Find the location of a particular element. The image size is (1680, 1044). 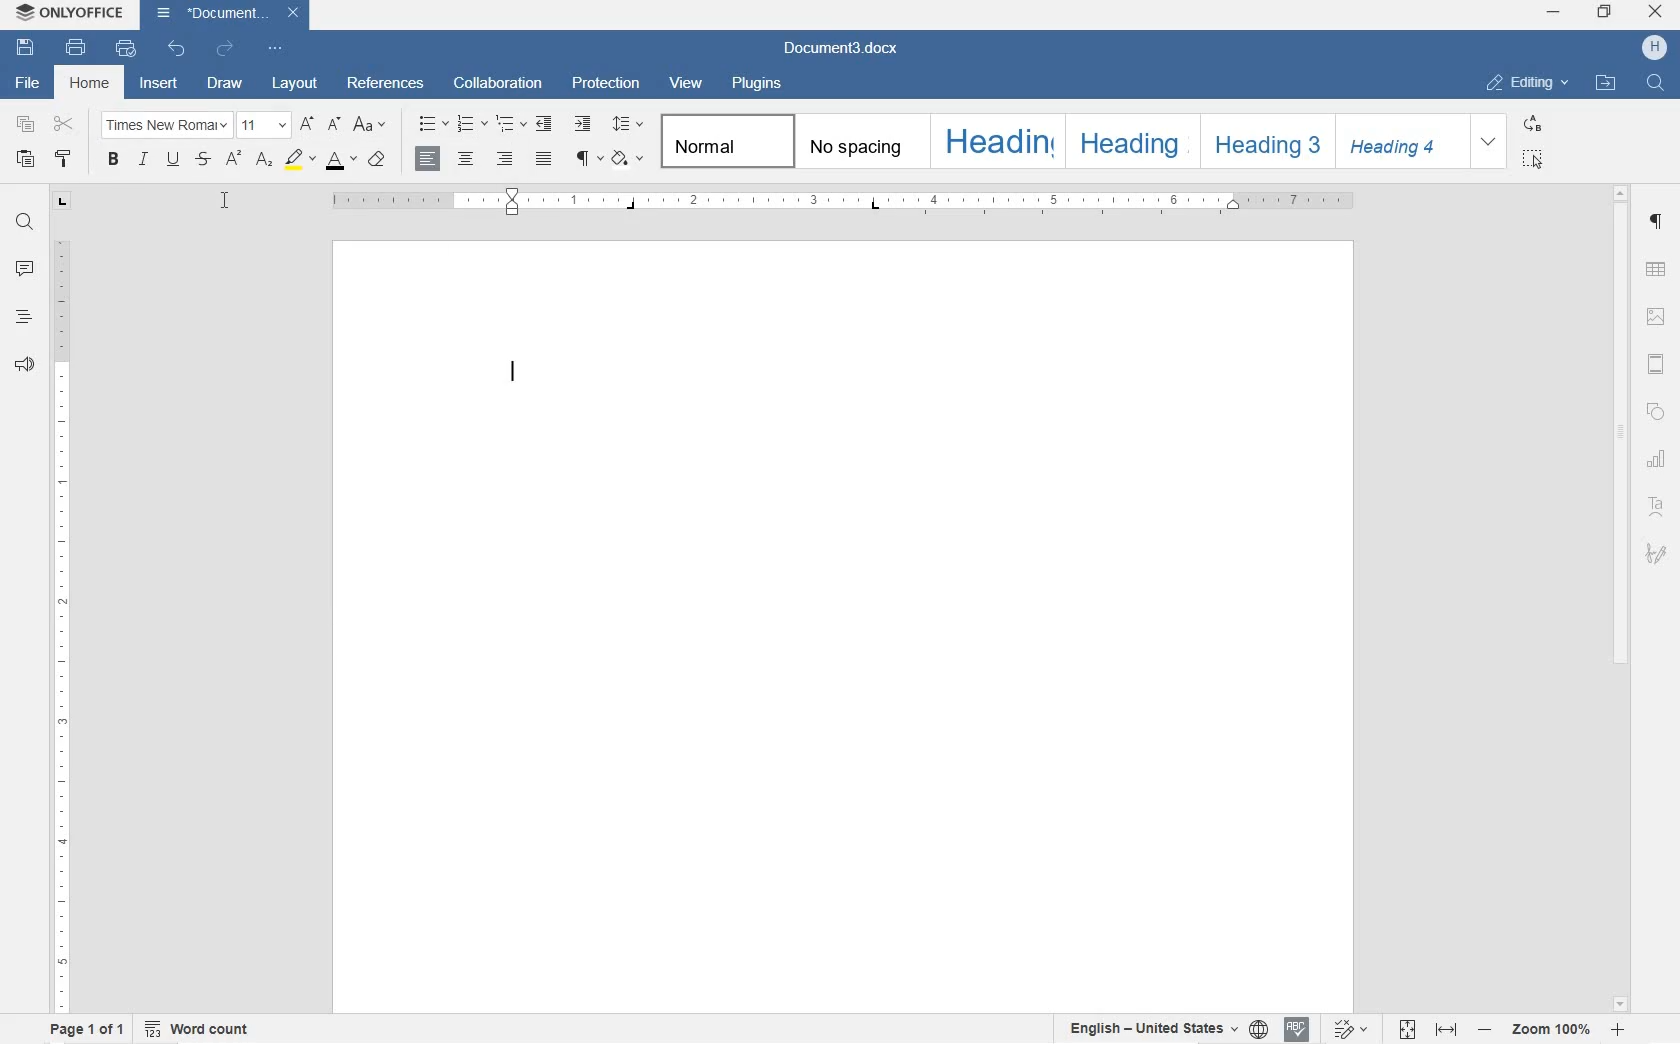

NO SPACING is located at coordinates (860, 141).